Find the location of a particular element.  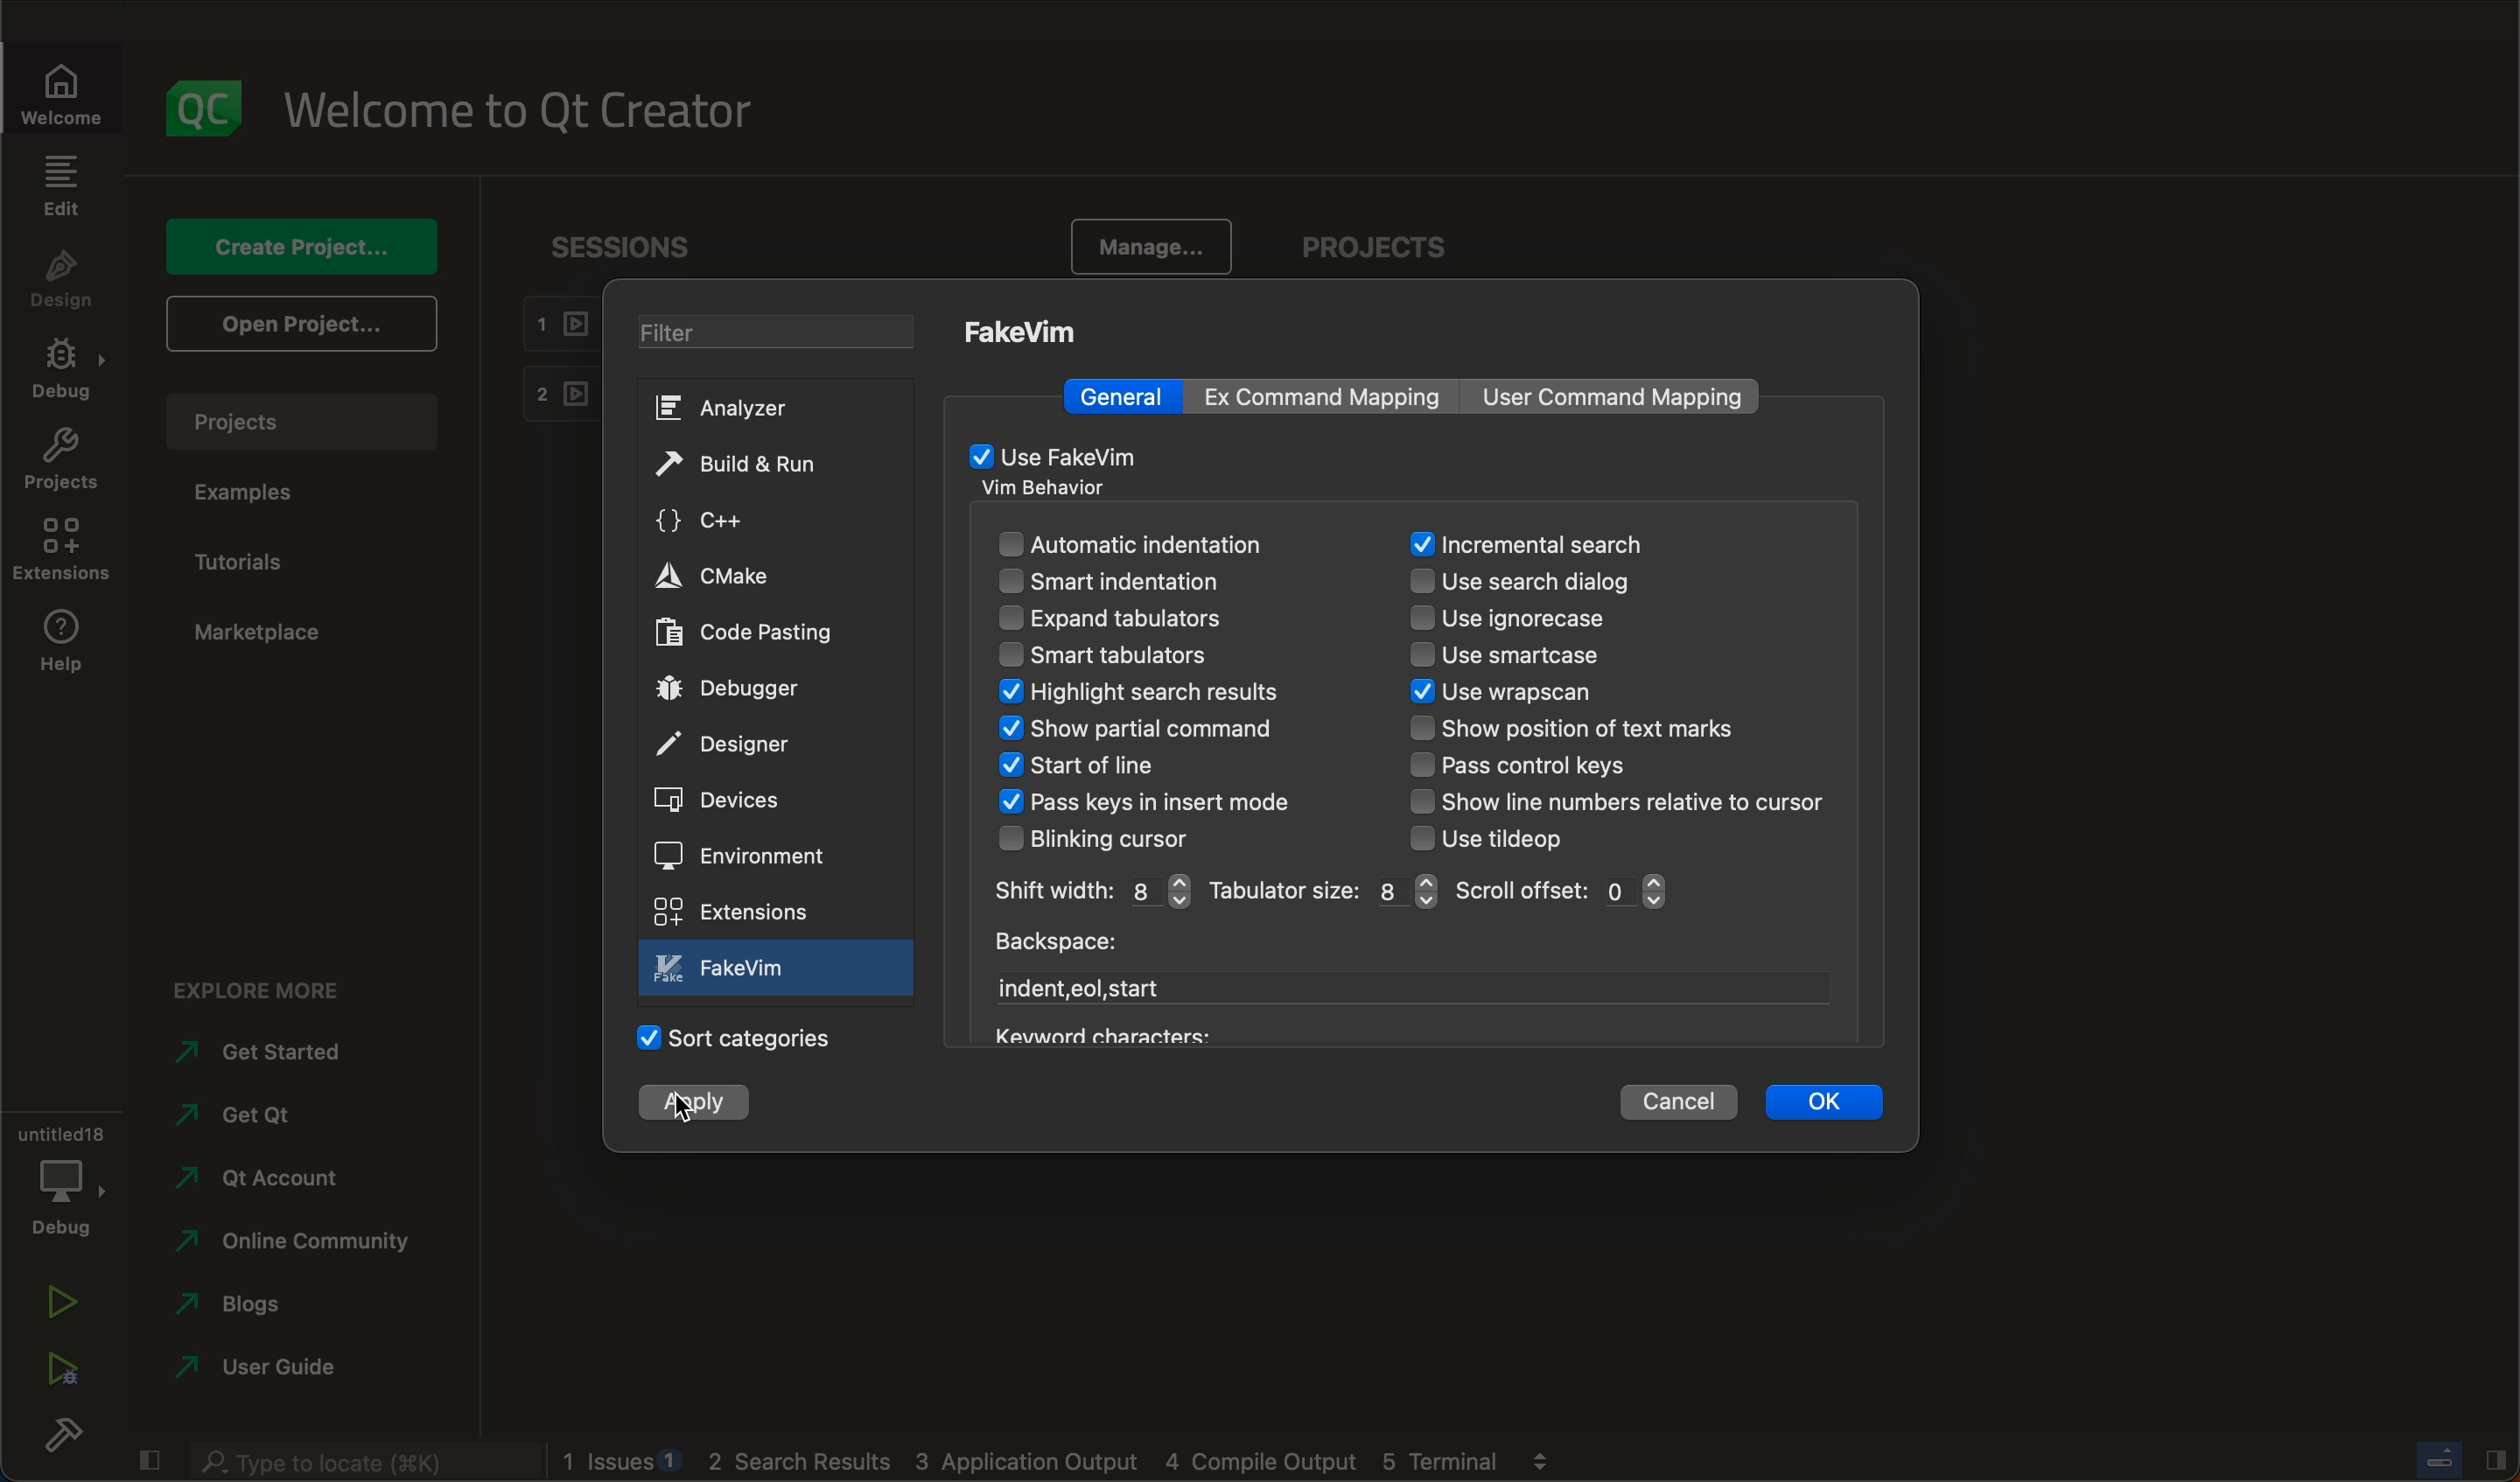

search bar is located at coordinates (366, 1461).